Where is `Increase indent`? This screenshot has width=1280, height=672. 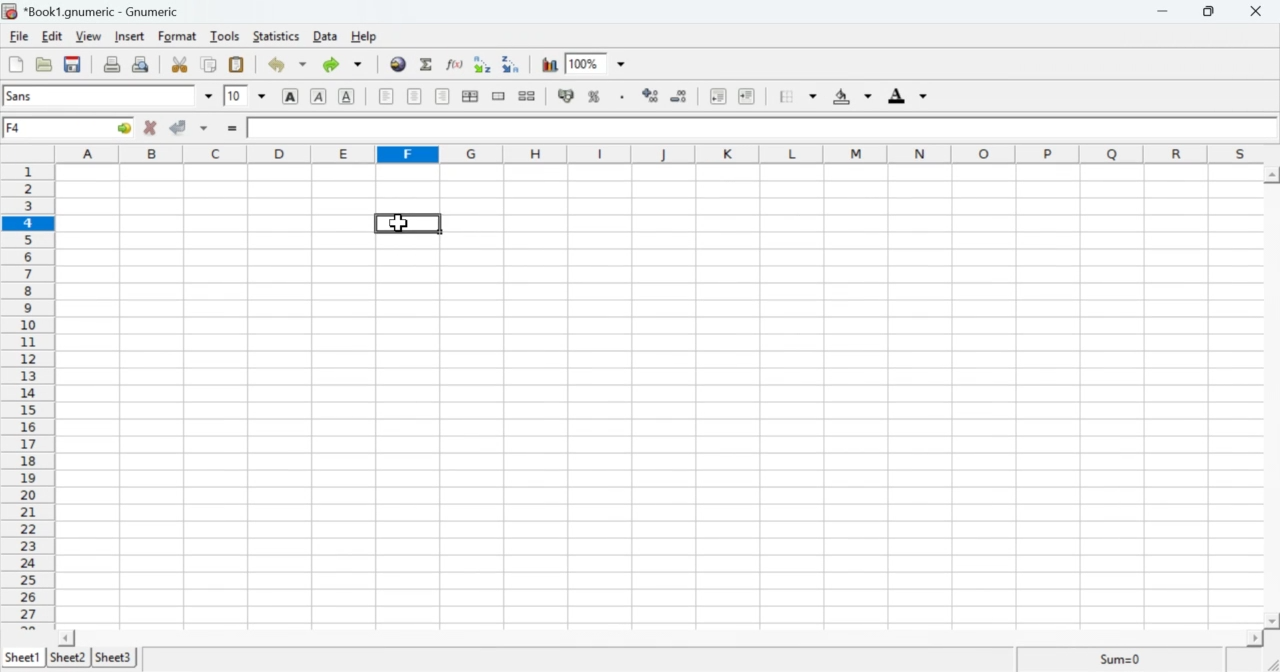
Increase indent is located at coordinates (746, 94).